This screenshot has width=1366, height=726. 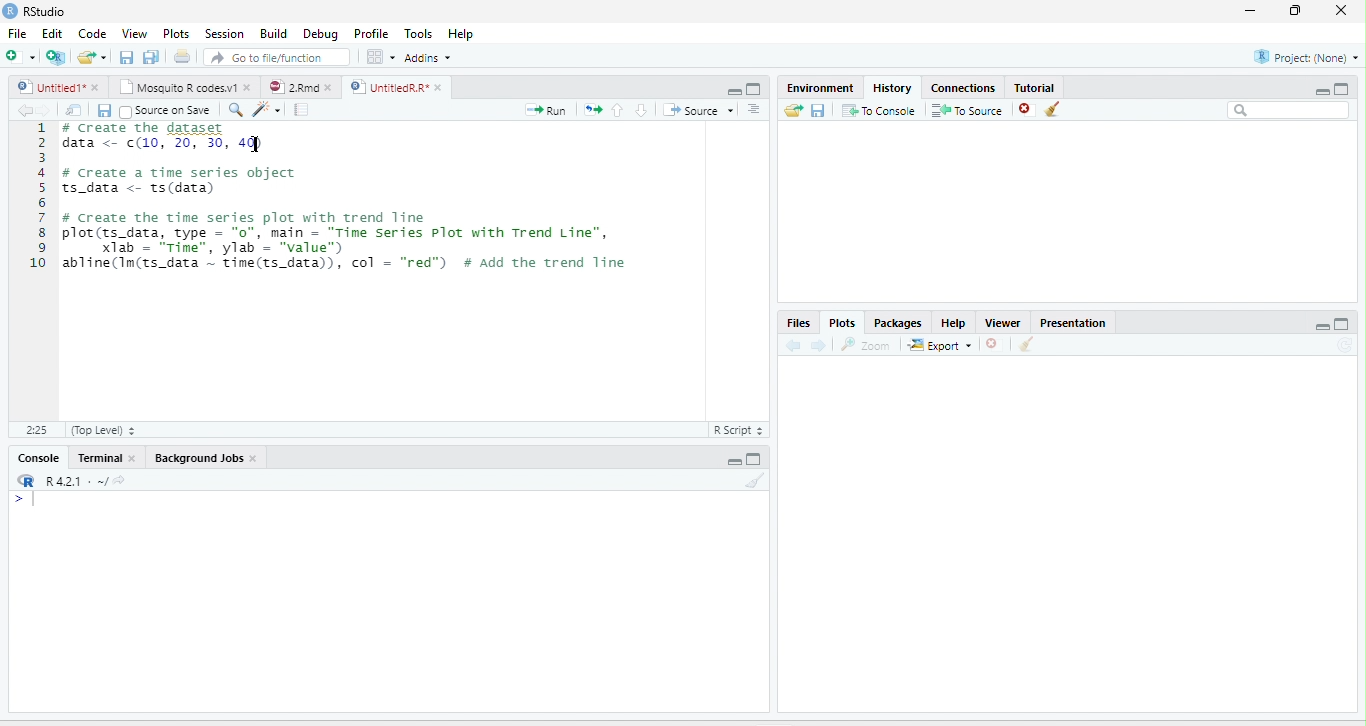 What do you see at coordinates (18, 33) in the screenshot?
I see `File` at bounding box center [18, 33].